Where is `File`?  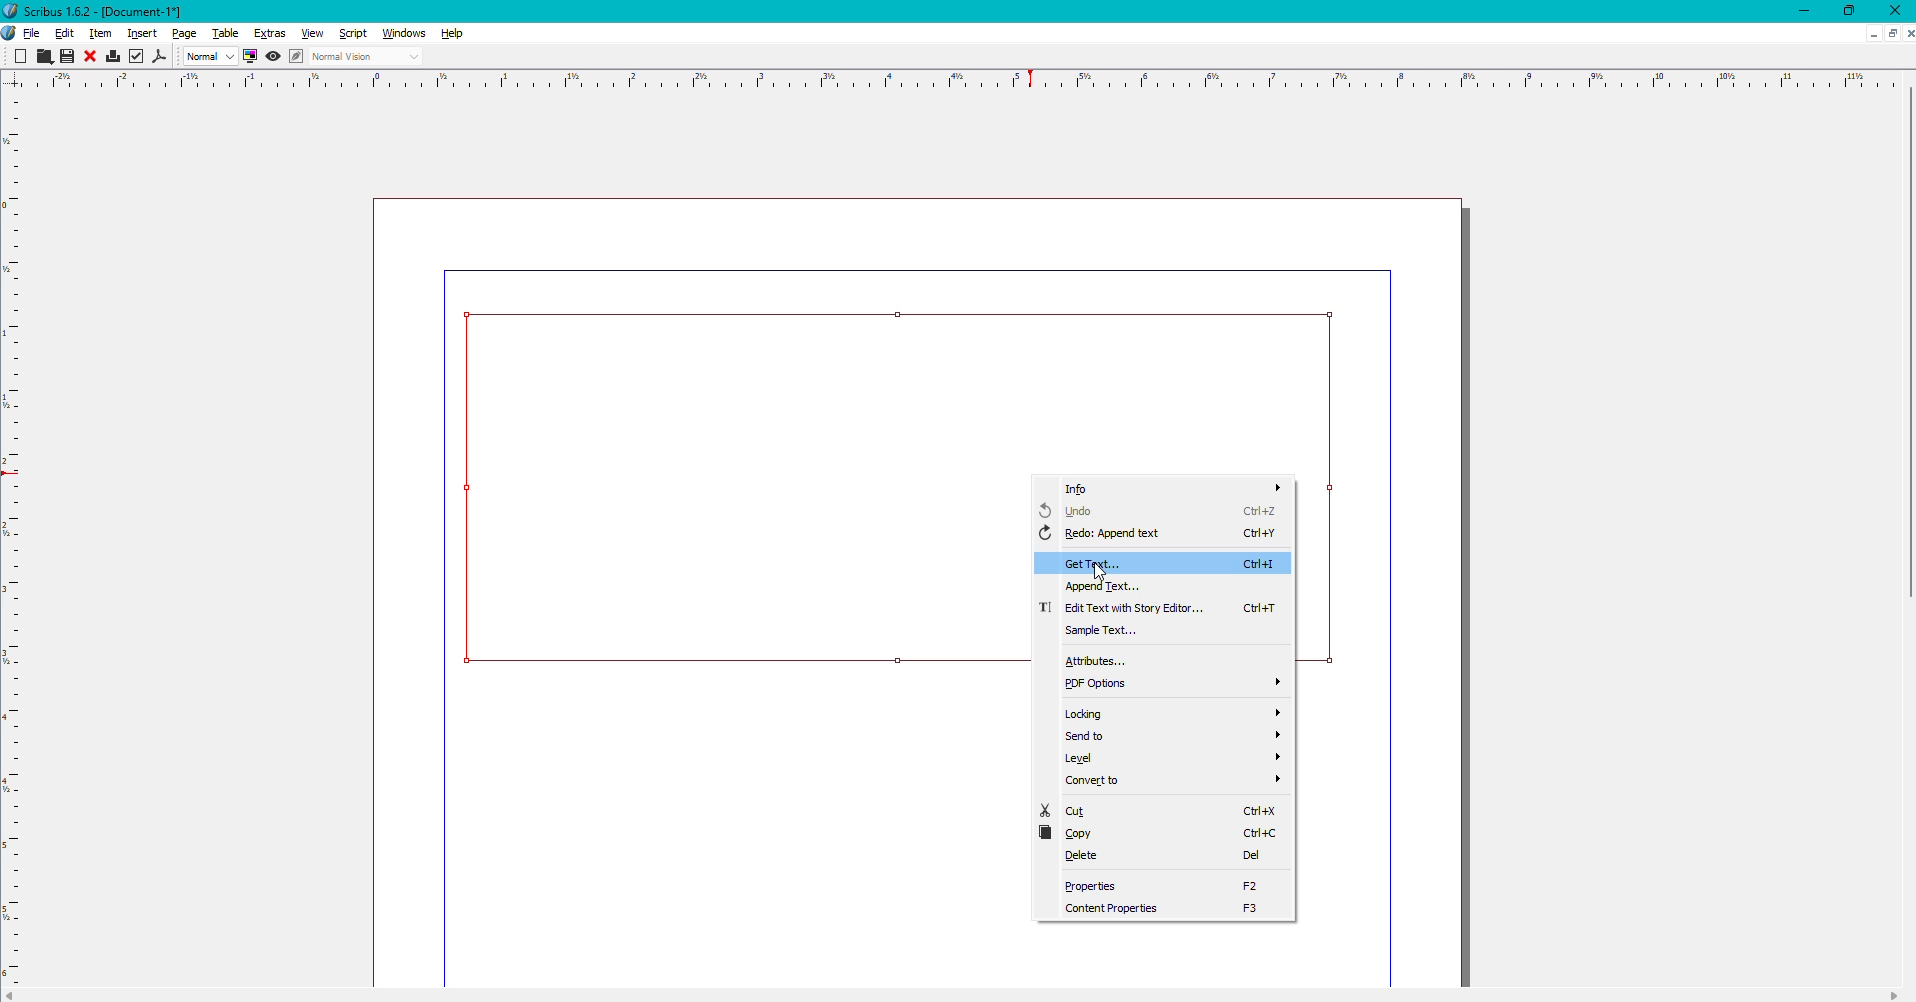
File is located at coordinates (31, 33).